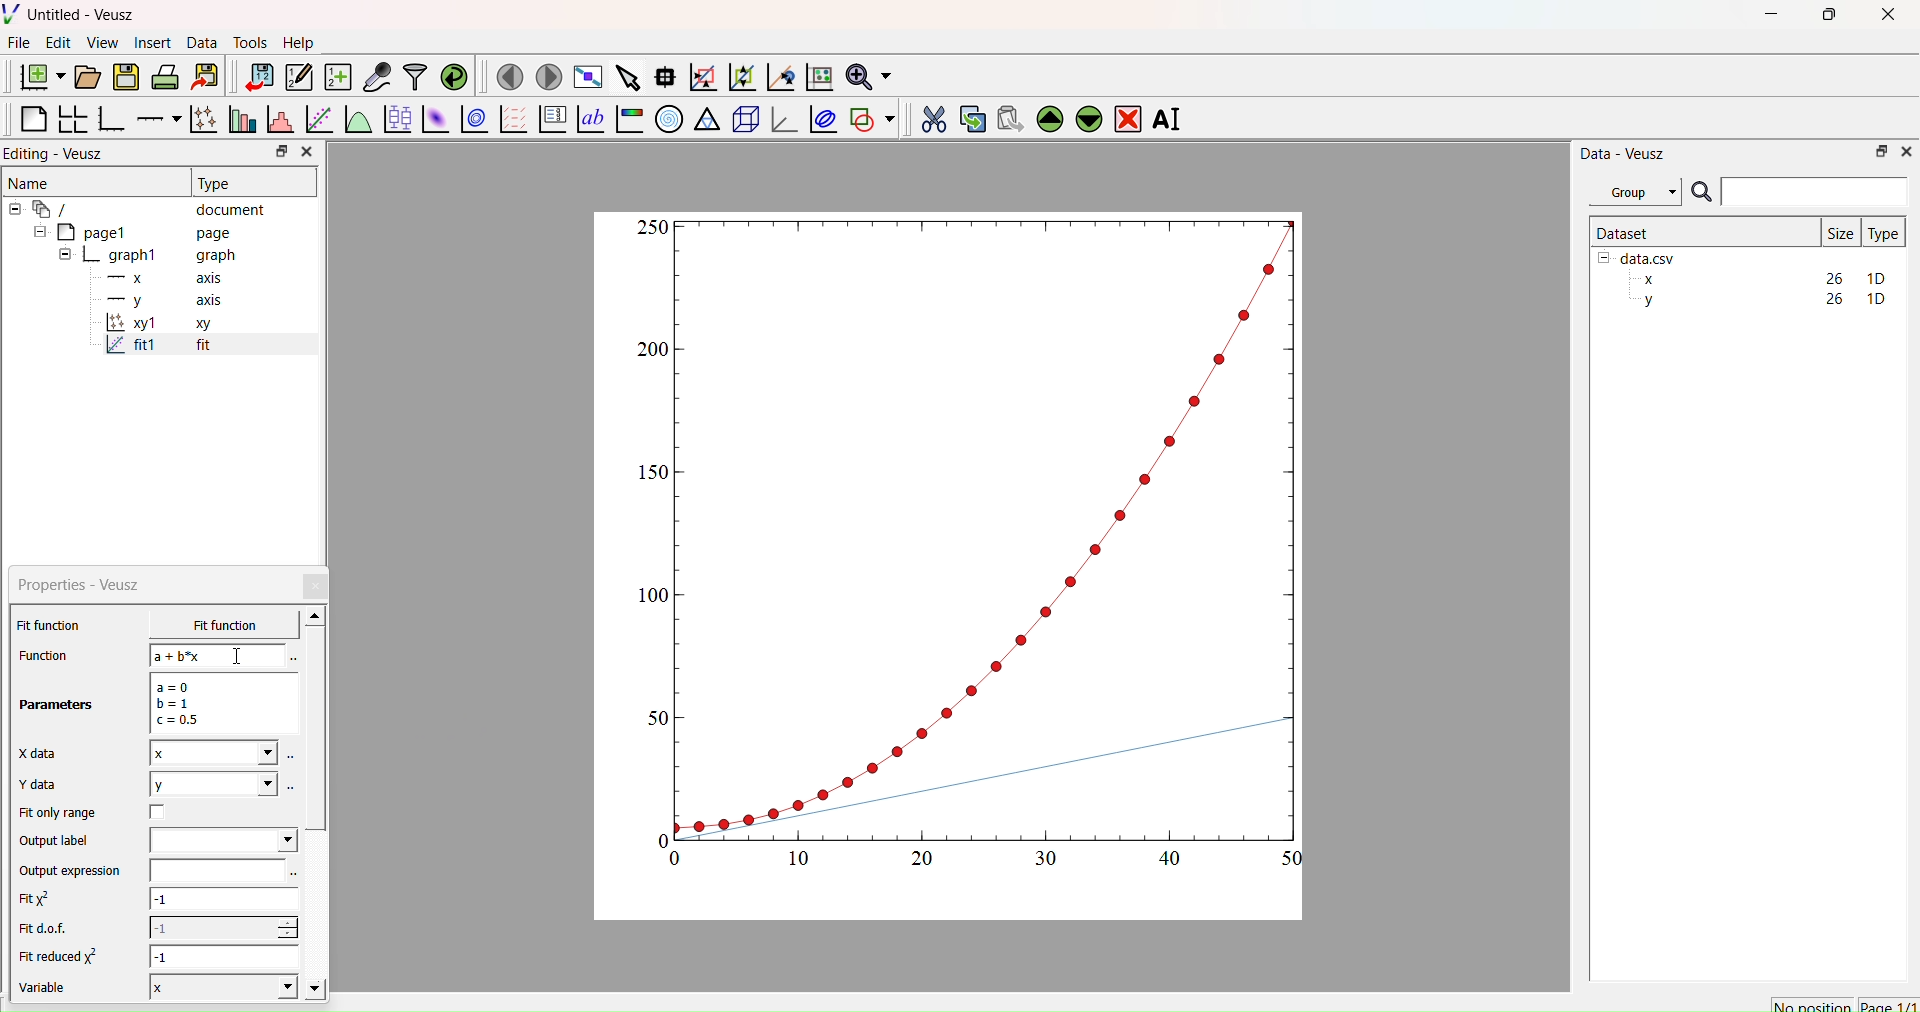 Image resolution: width=1920 pixels, height=1012 pixels. Describe the element at coordinates (296, 77) in the screenshot. I see `Edit or enter new dataset` at that location.